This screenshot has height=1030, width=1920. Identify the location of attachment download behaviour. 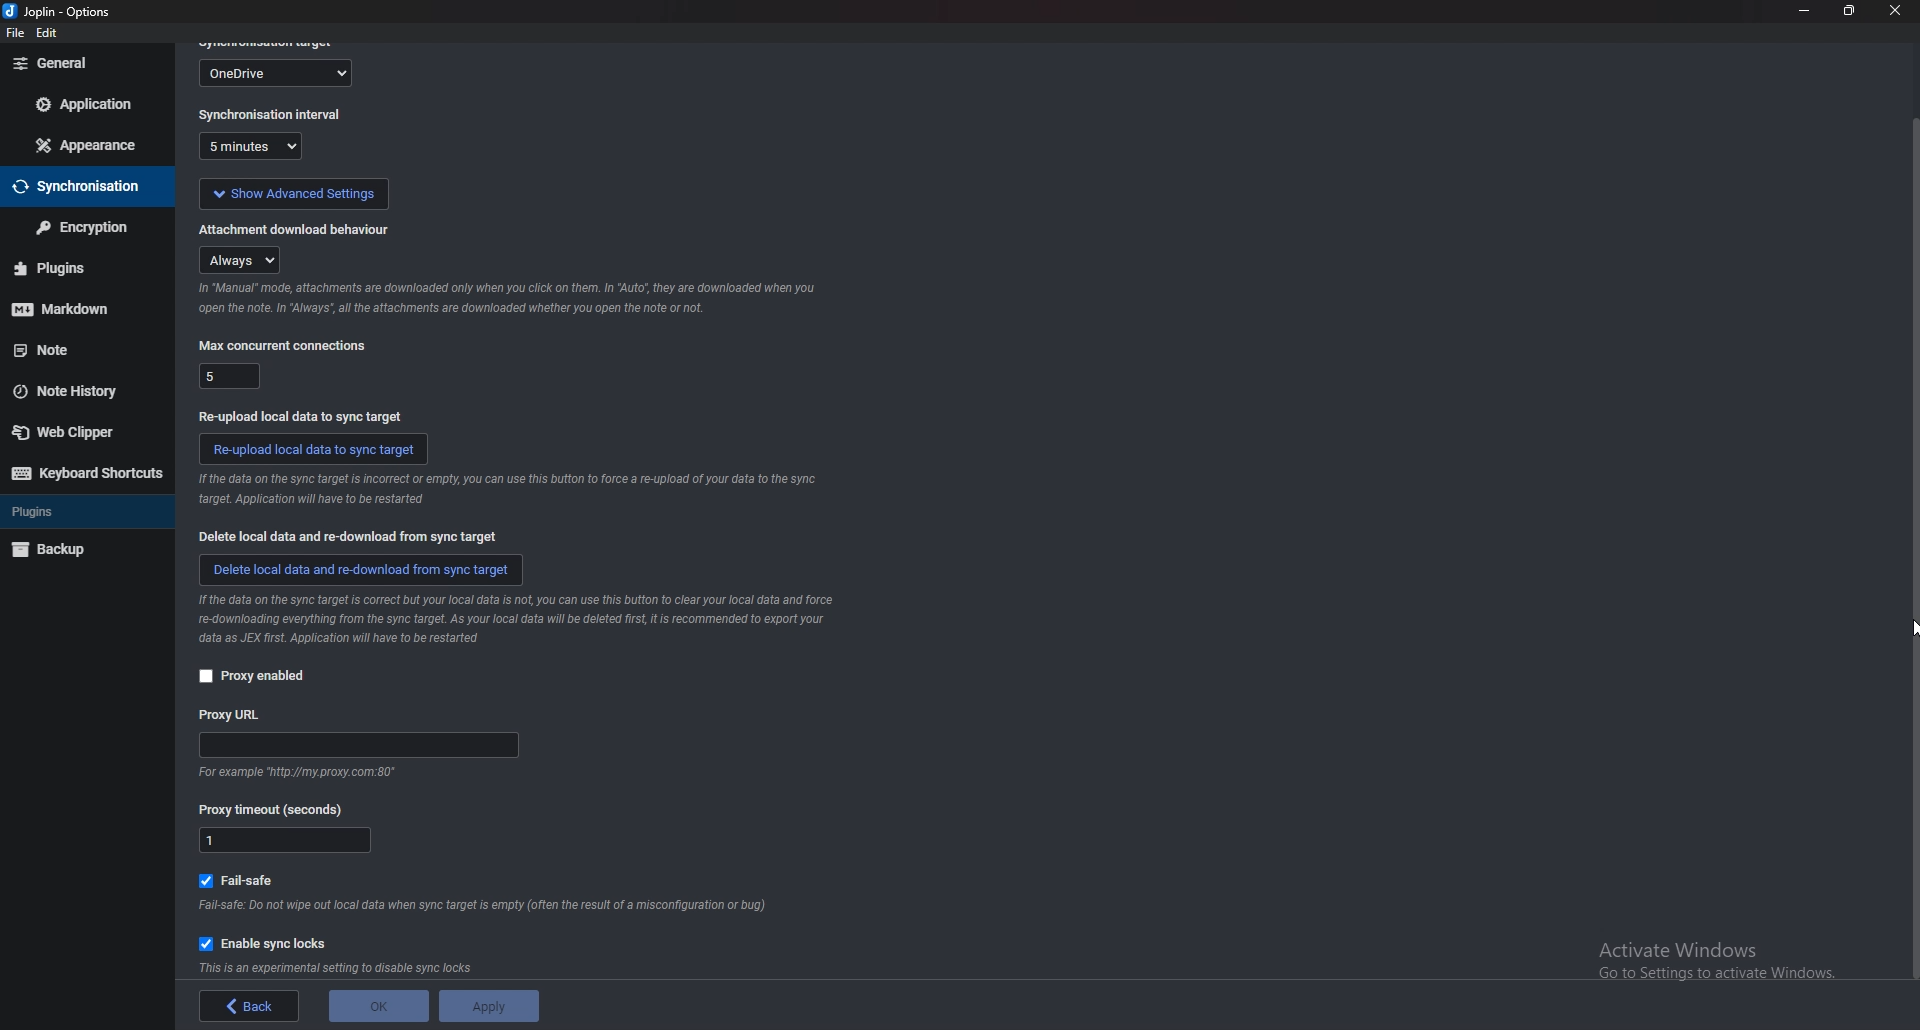
(296, 227).